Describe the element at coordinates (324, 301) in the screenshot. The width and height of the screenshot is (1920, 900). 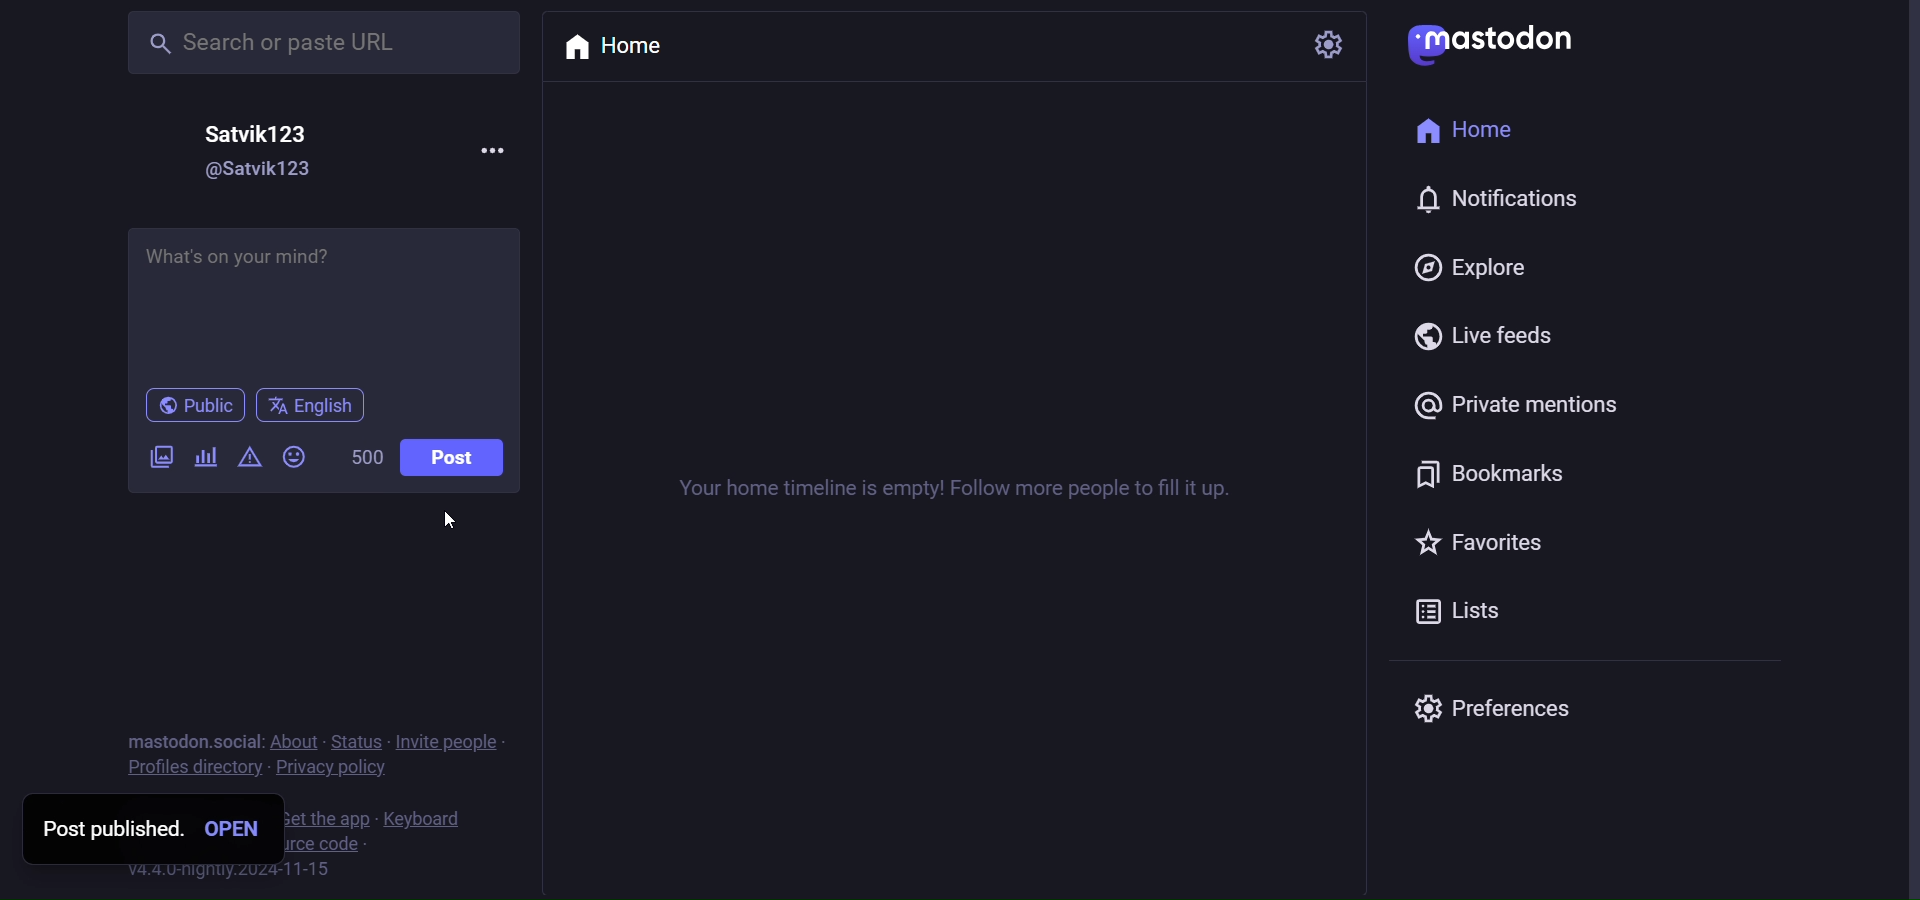
I see `whats on your mind` at that location.